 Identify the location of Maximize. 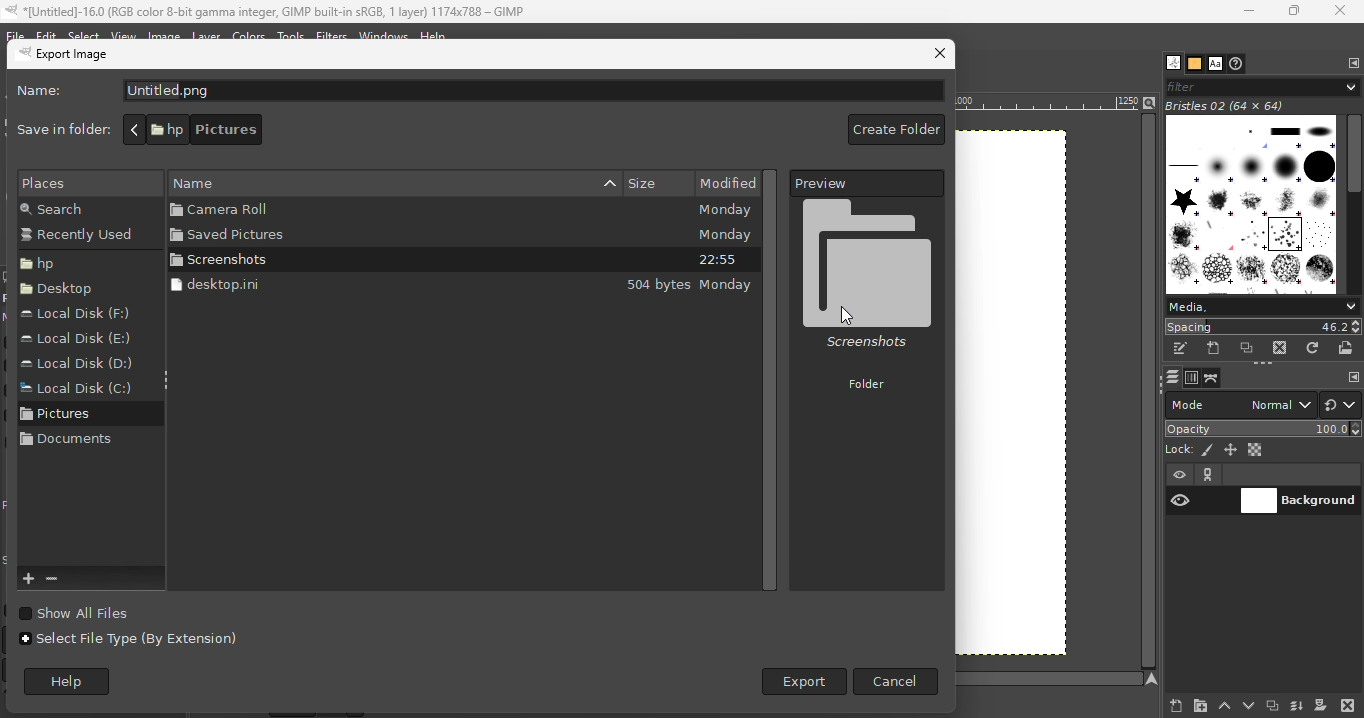
(1295, 12).